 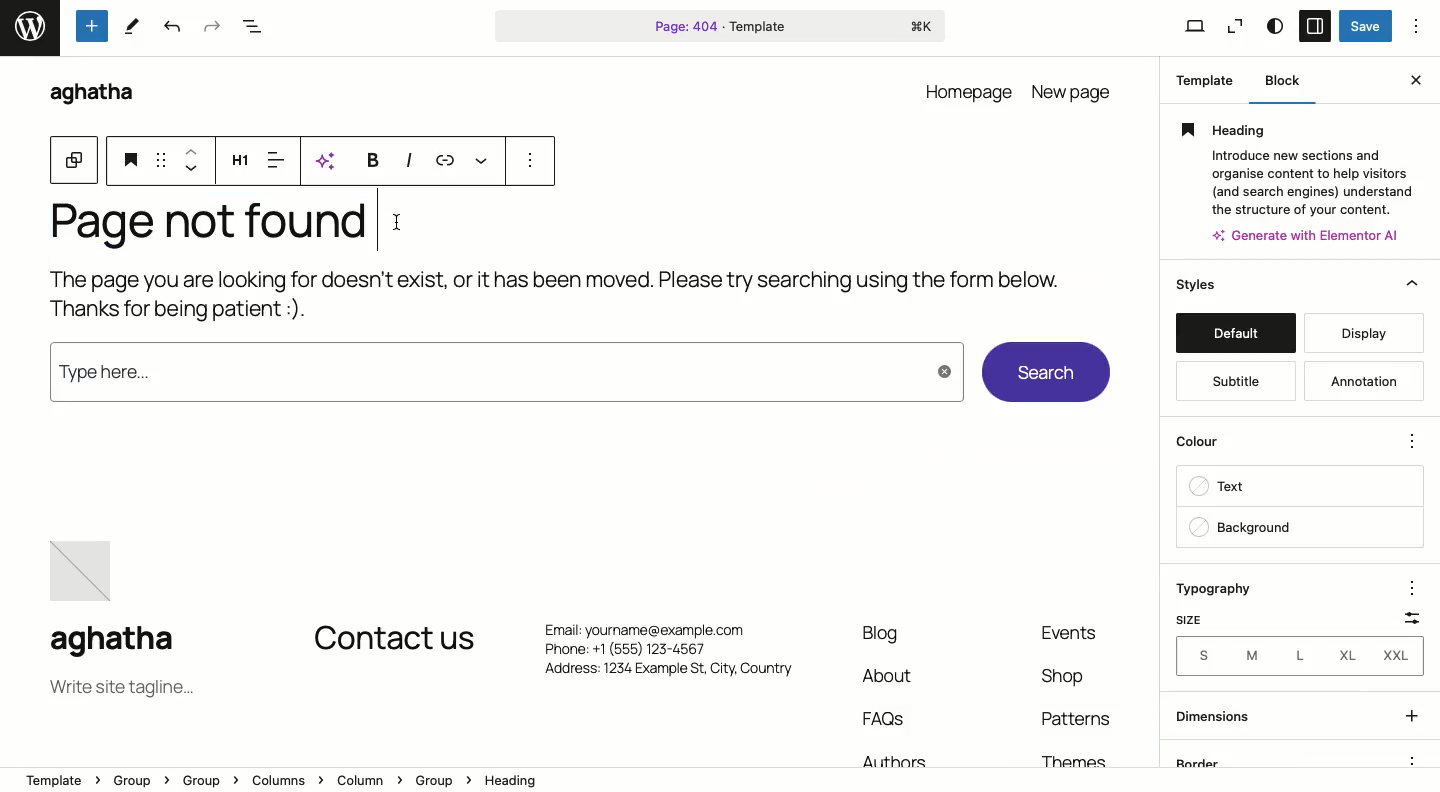 I want to click on Heading, so click(x=1296, y=131).